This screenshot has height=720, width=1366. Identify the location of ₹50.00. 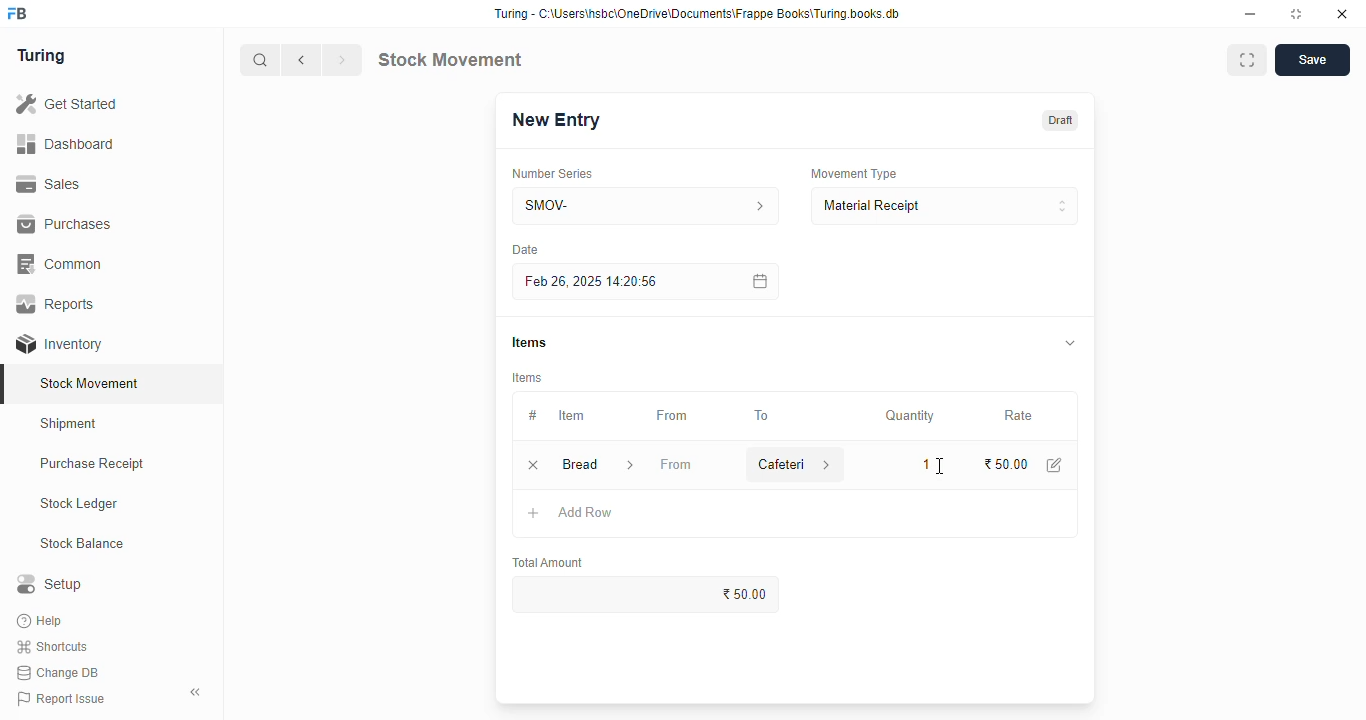
(1007, 464).